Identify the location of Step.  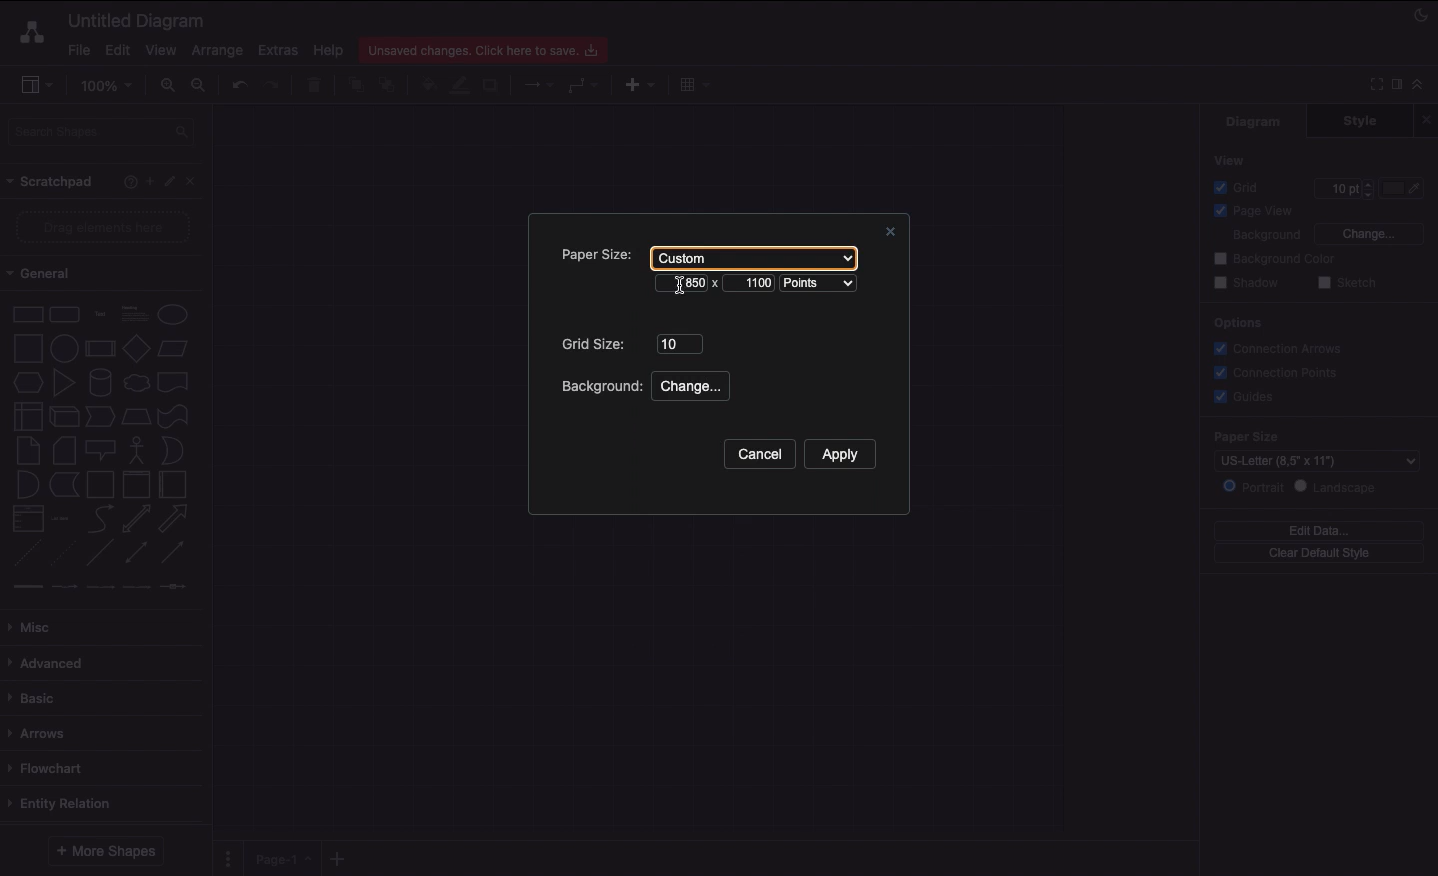
(100, 417).